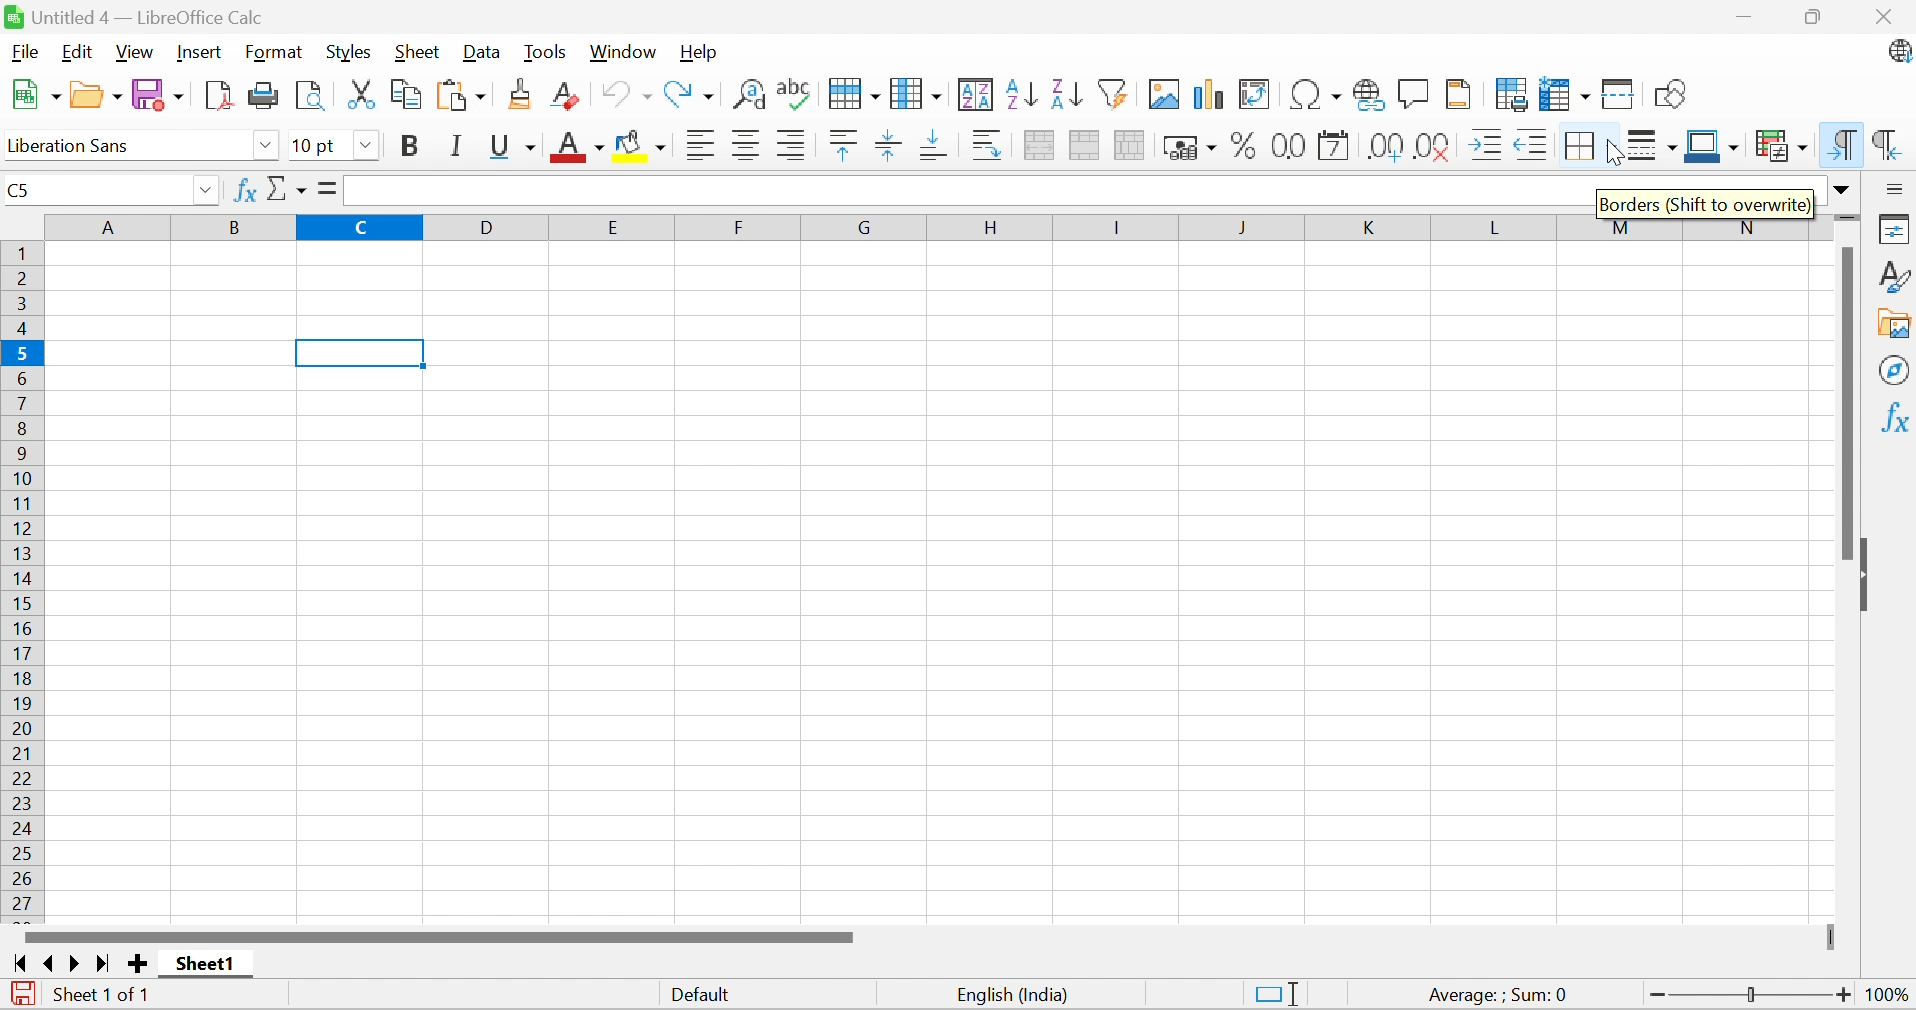  What do you see at coordinates (205, 192) in the screenshot?
I see `Drop down` at bounding box center [205, 192].